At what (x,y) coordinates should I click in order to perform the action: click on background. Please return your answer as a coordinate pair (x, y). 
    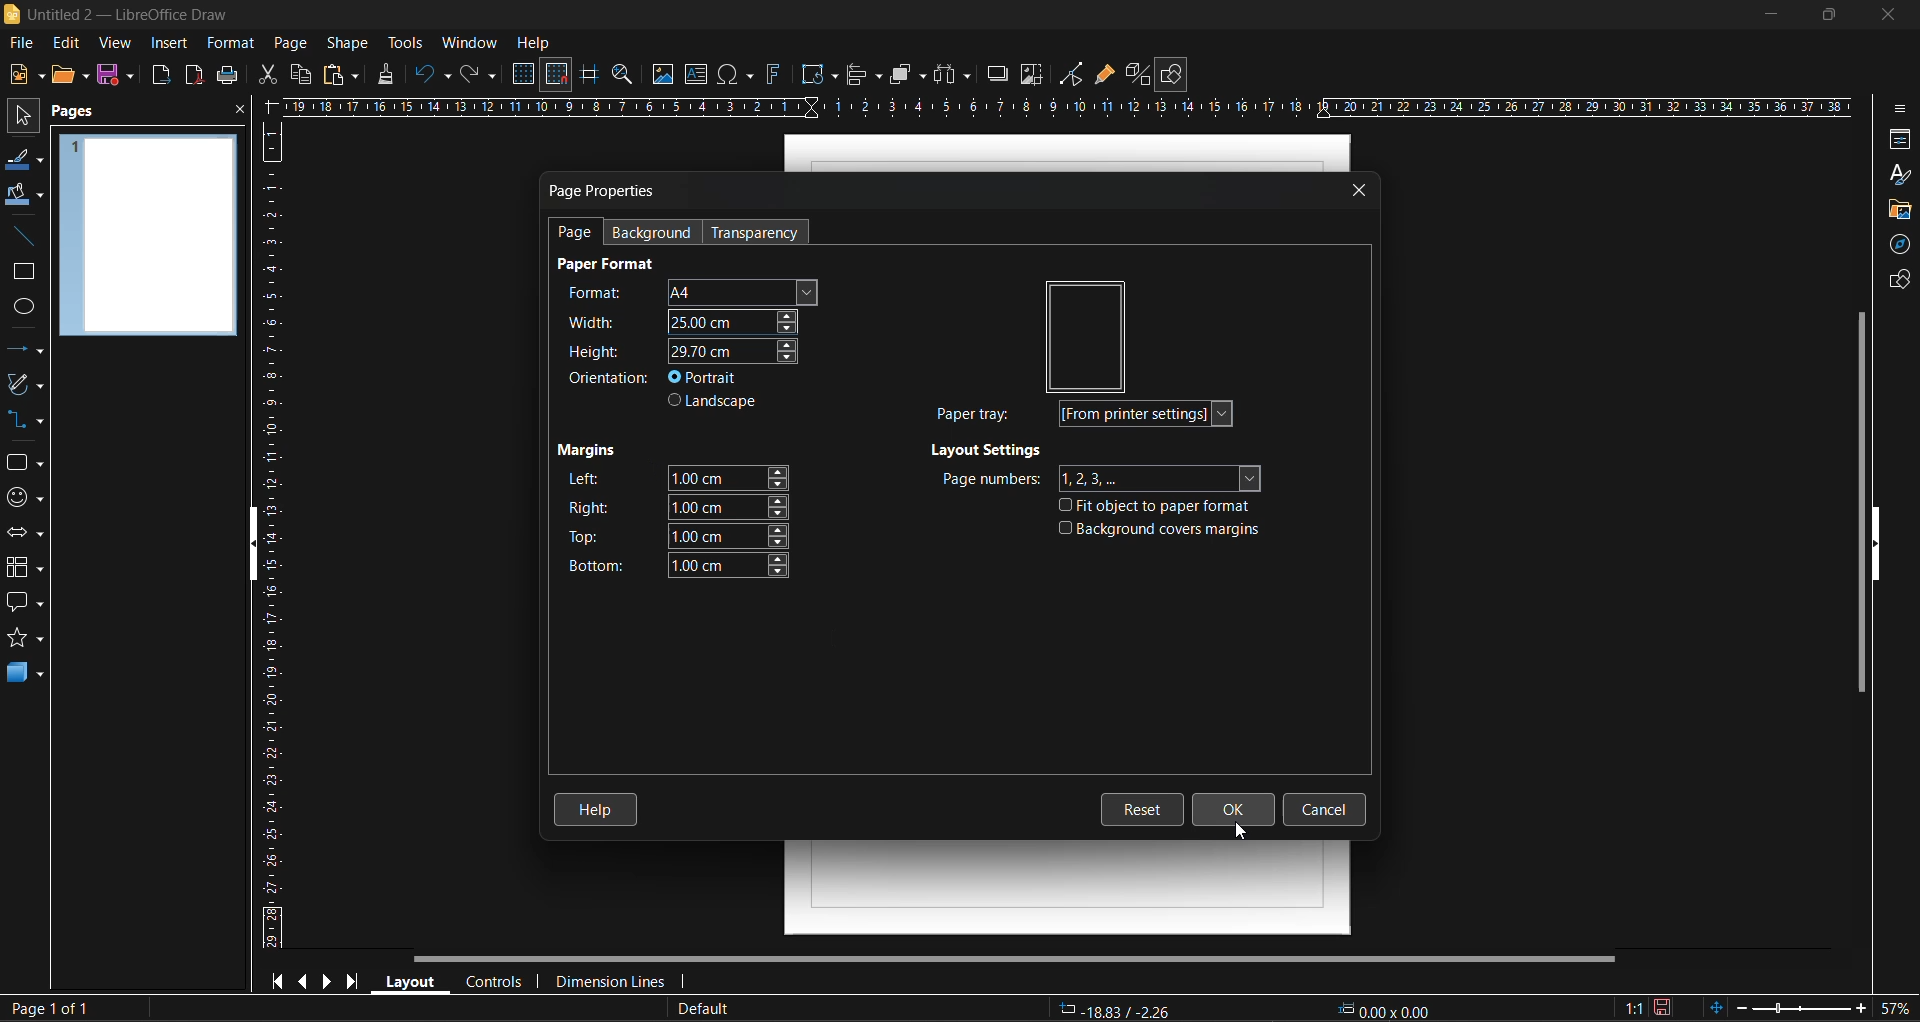
    Looking at the image, I should click on (660, 231).